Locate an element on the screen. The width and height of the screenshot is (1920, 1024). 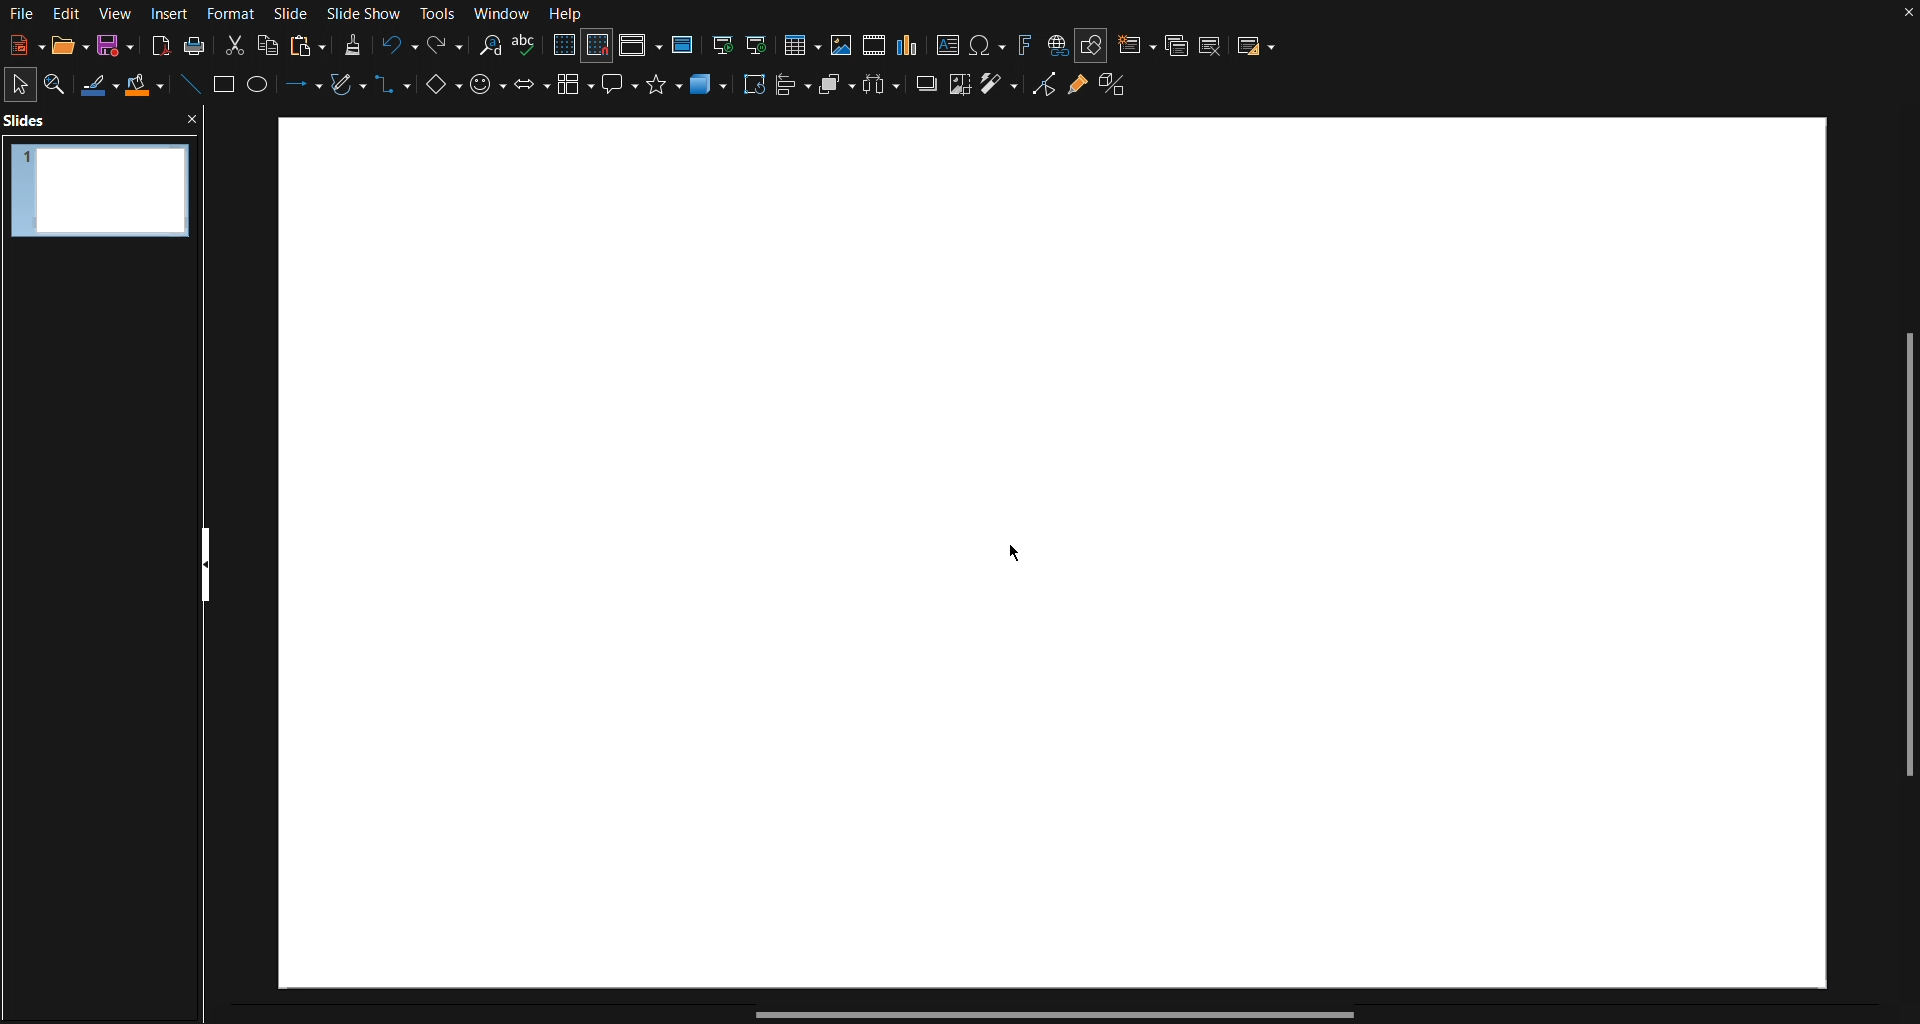
Duplicate Slide is located at coordinates (1176, 44).